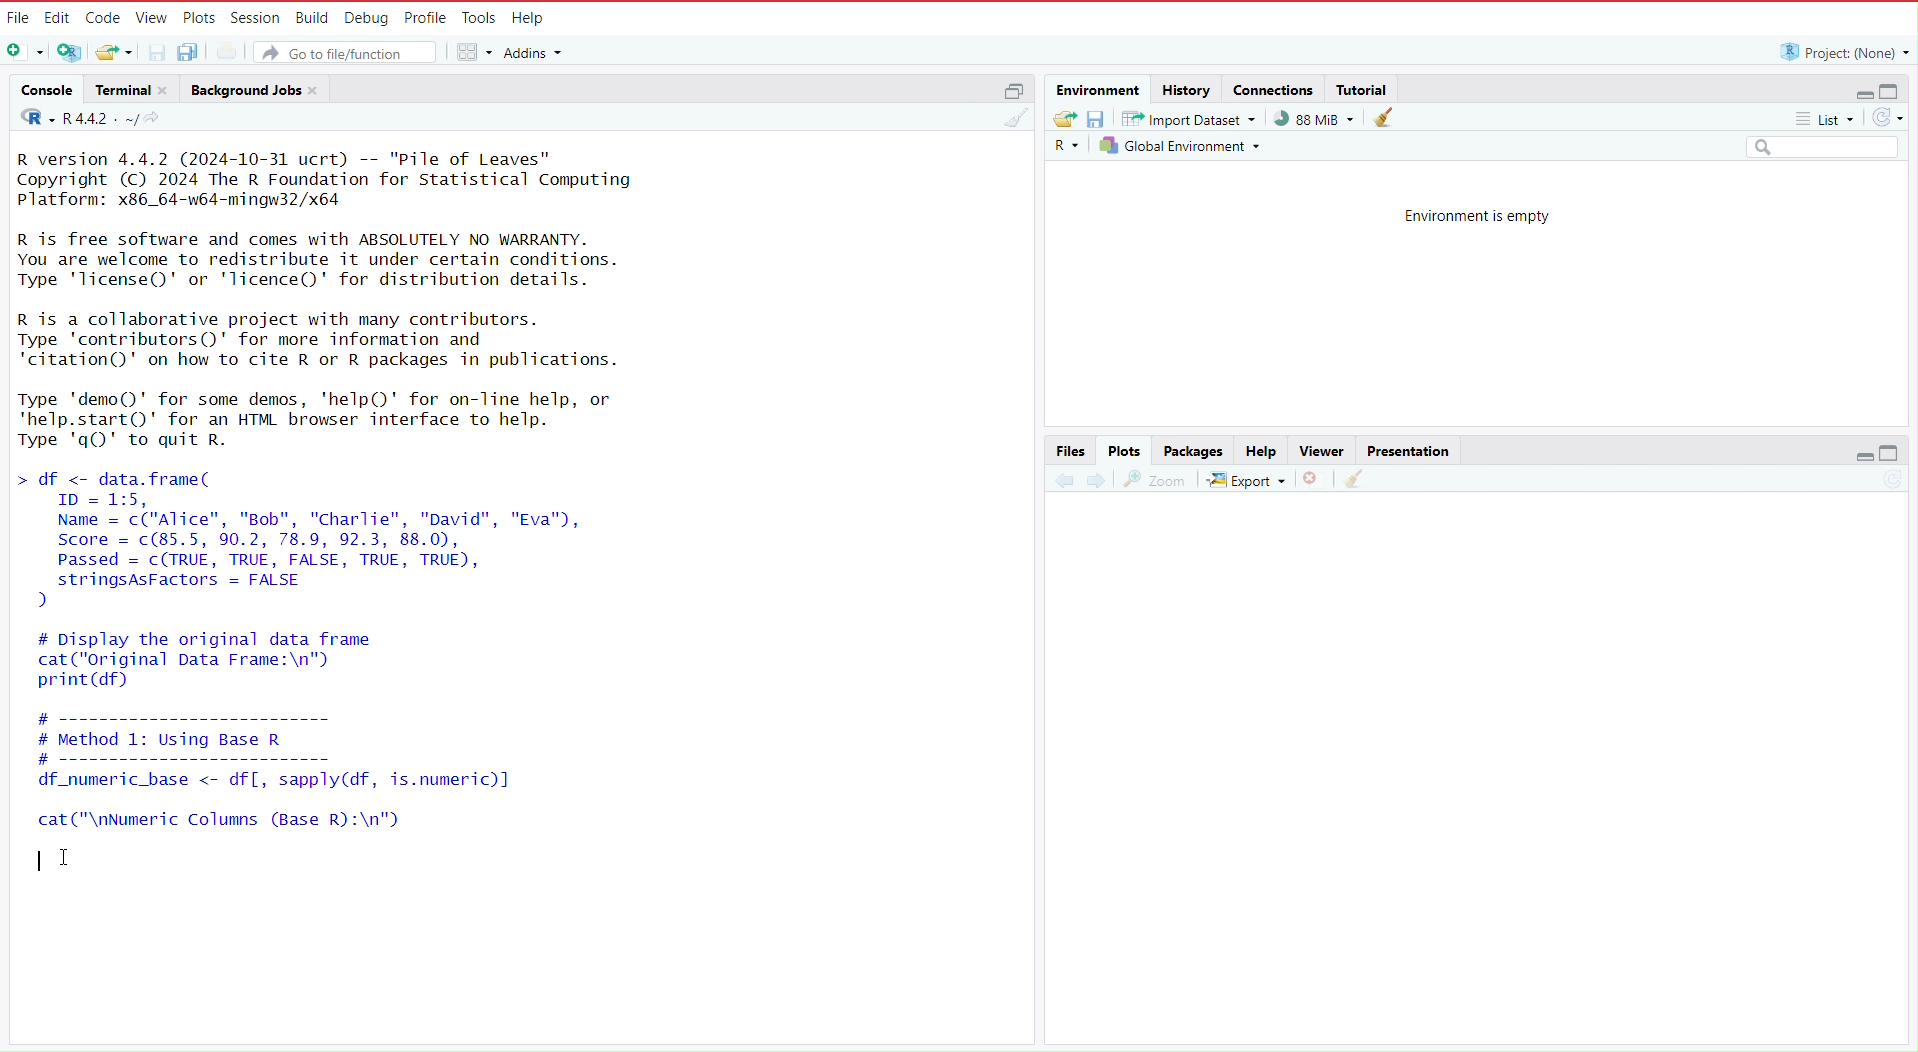 This screenshot has width=1918, height=1052. What do you see at coordinates (1122, 452) in the screenshot?
I see `Plots` at bounding box center [1122, 452].